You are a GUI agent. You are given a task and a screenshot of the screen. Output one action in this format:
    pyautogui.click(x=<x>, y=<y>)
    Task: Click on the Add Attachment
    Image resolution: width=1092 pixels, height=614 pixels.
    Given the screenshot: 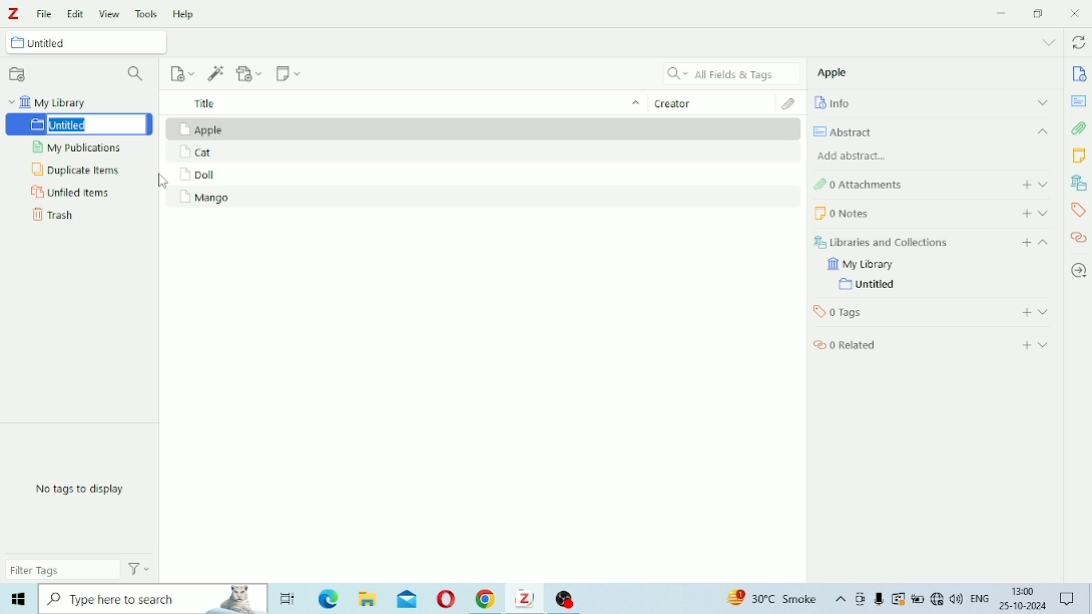 What is the action you would take?
    pyautogui.click(x=249, y=73)
    